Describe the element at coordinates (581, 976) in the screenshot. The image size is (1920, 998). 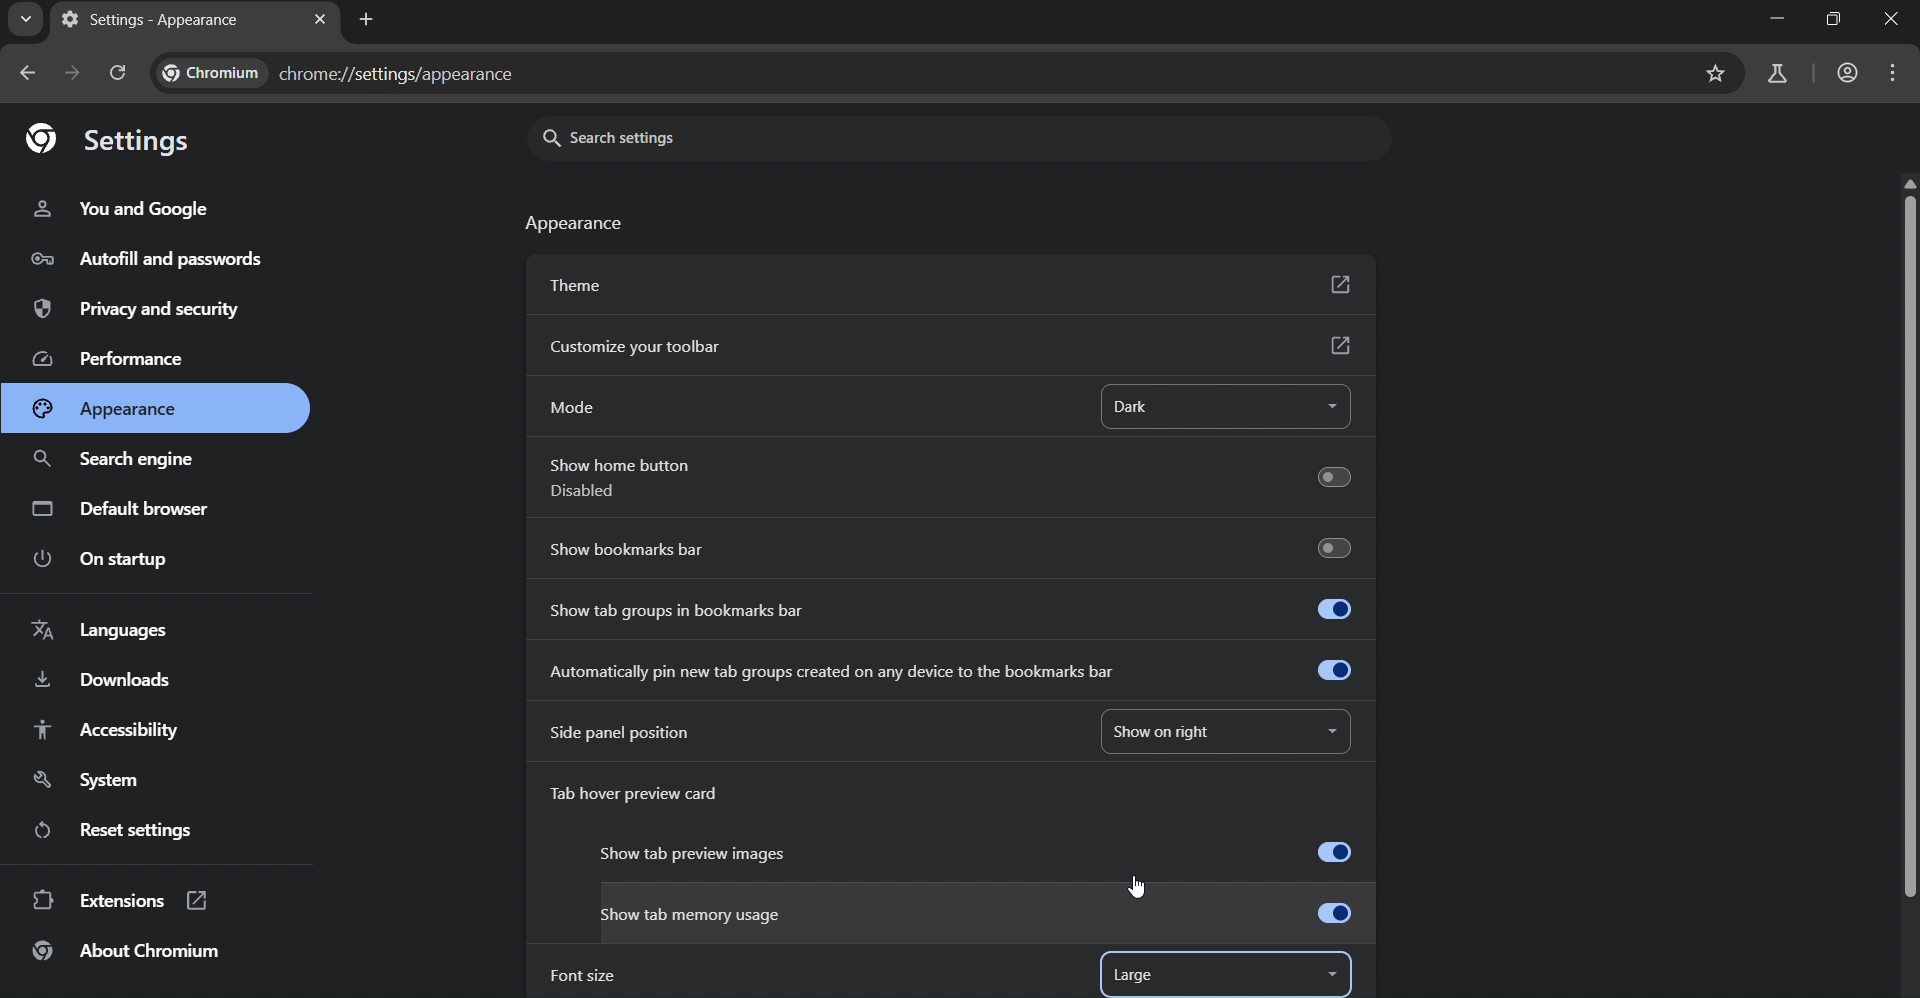
I see `font size` at that location.